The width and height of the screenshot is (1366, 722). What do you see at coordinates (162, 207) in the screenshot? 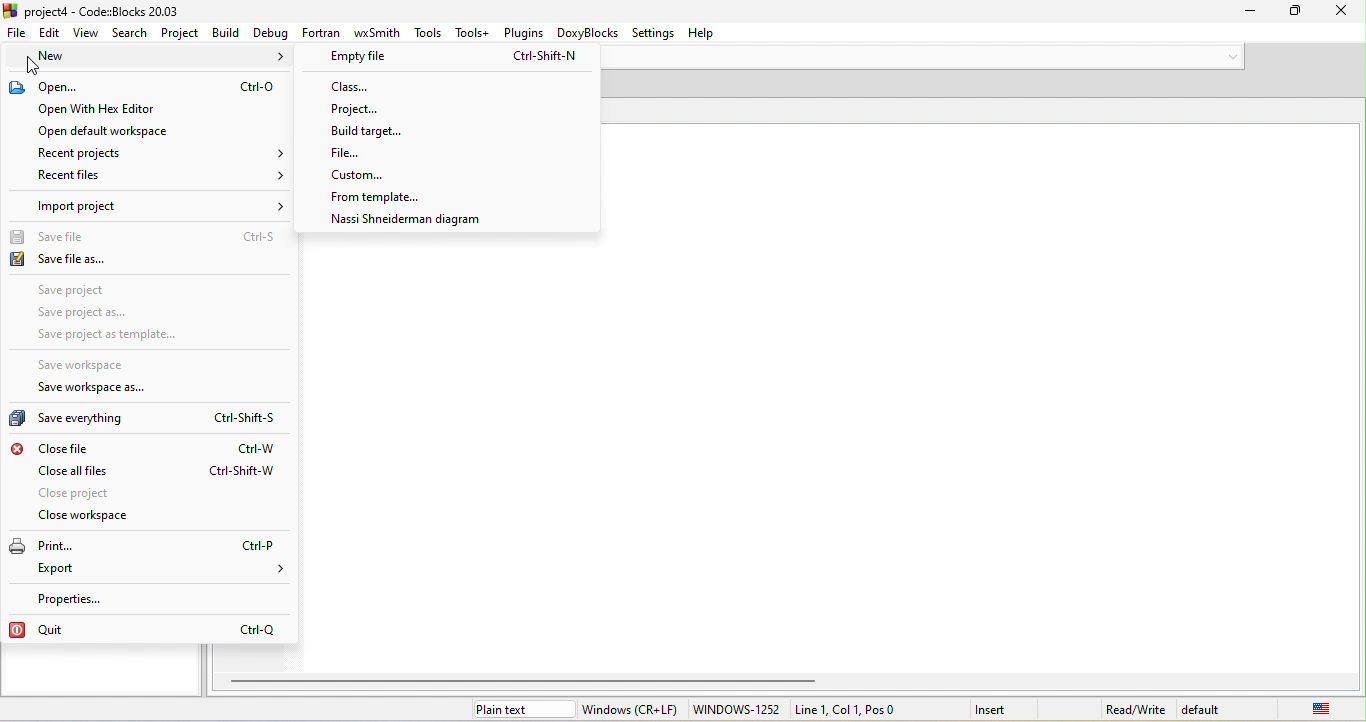
I see `import project` at bounding box center [162, 207].